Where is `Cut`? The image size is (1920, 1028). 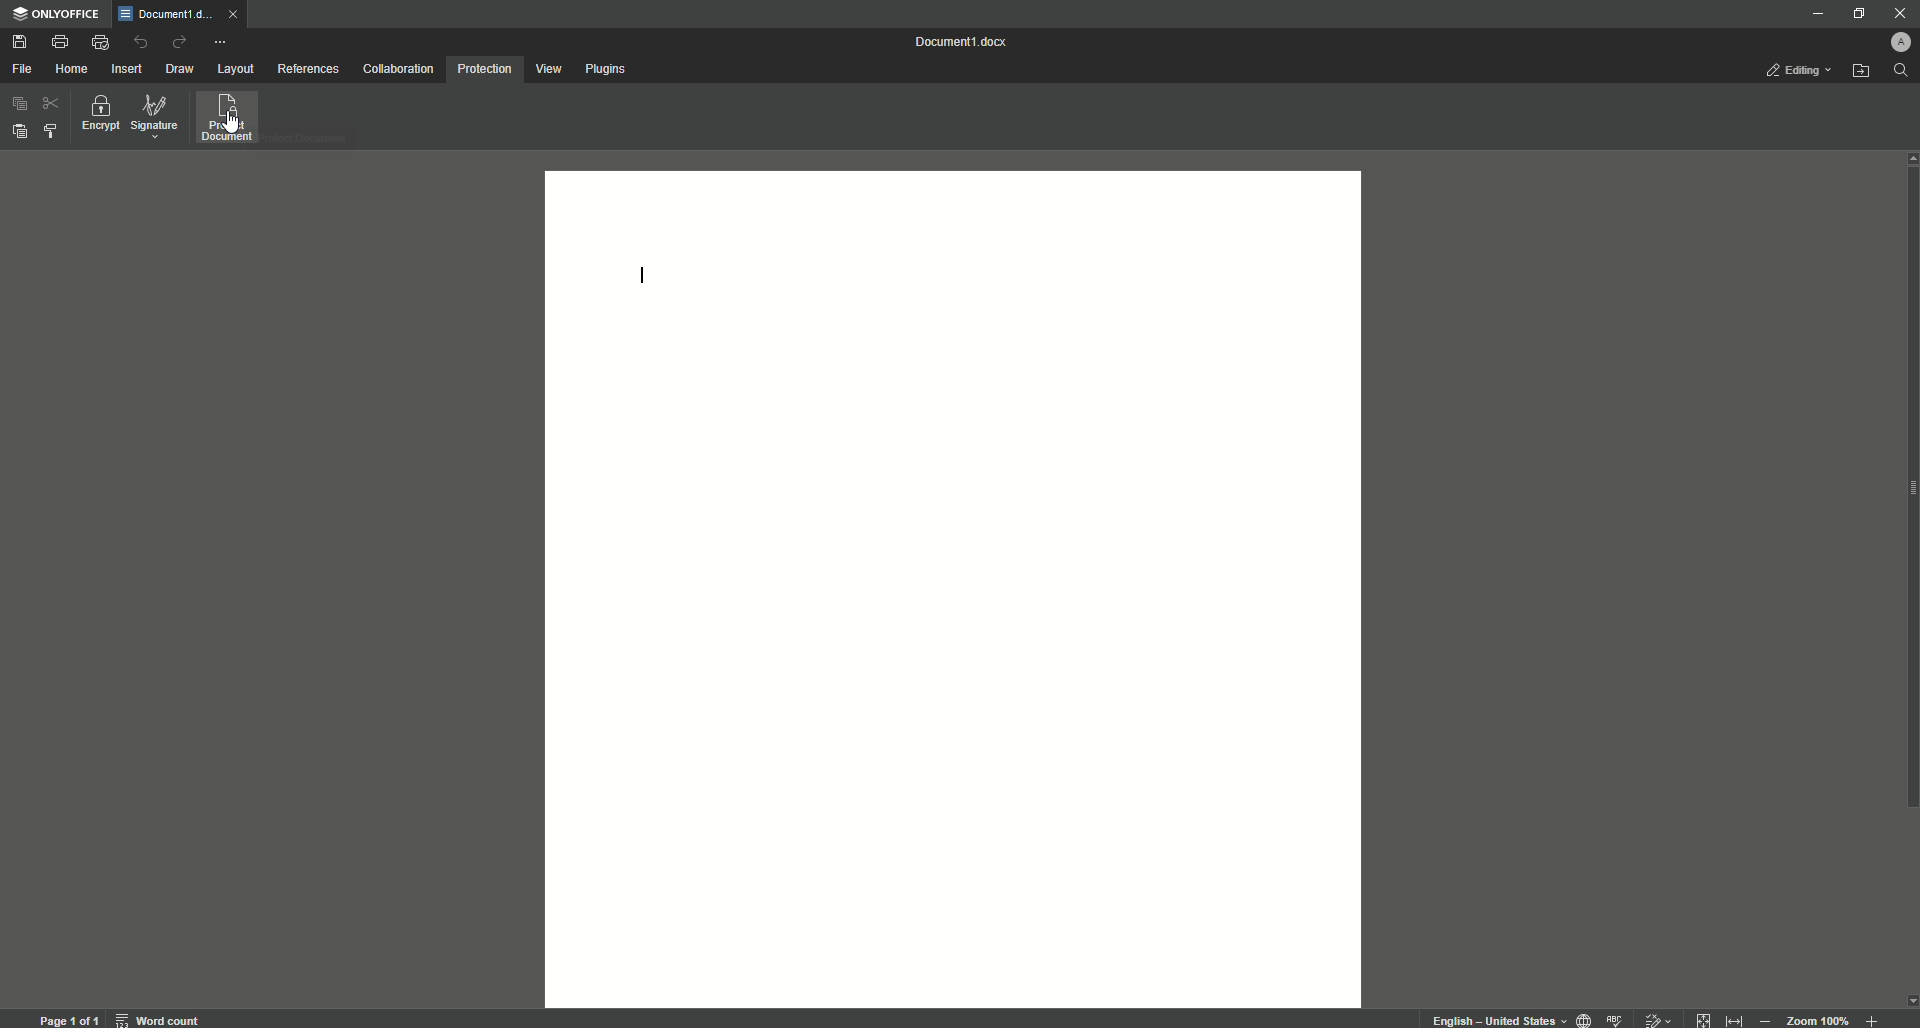 Cut is located at coordinates (49, 104).